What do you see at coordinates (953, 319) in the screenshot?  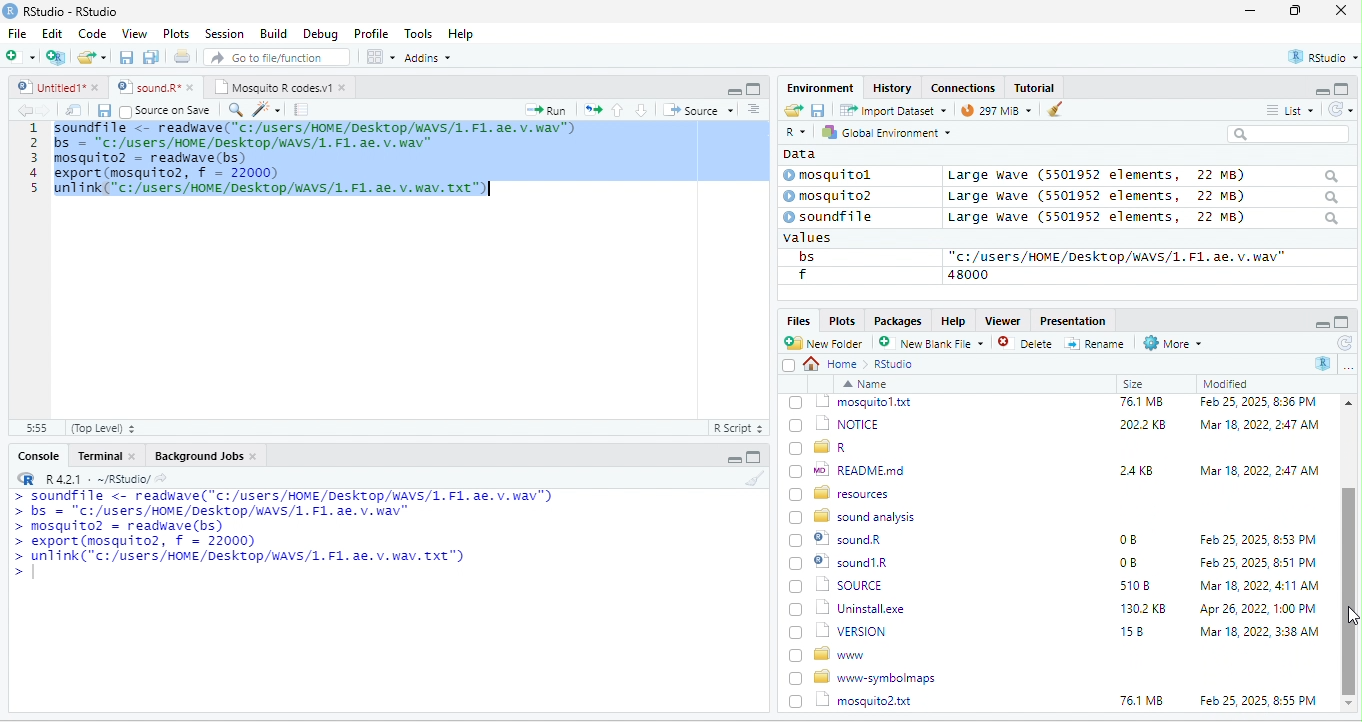 I see `Help` at bounding box center [953, 319].